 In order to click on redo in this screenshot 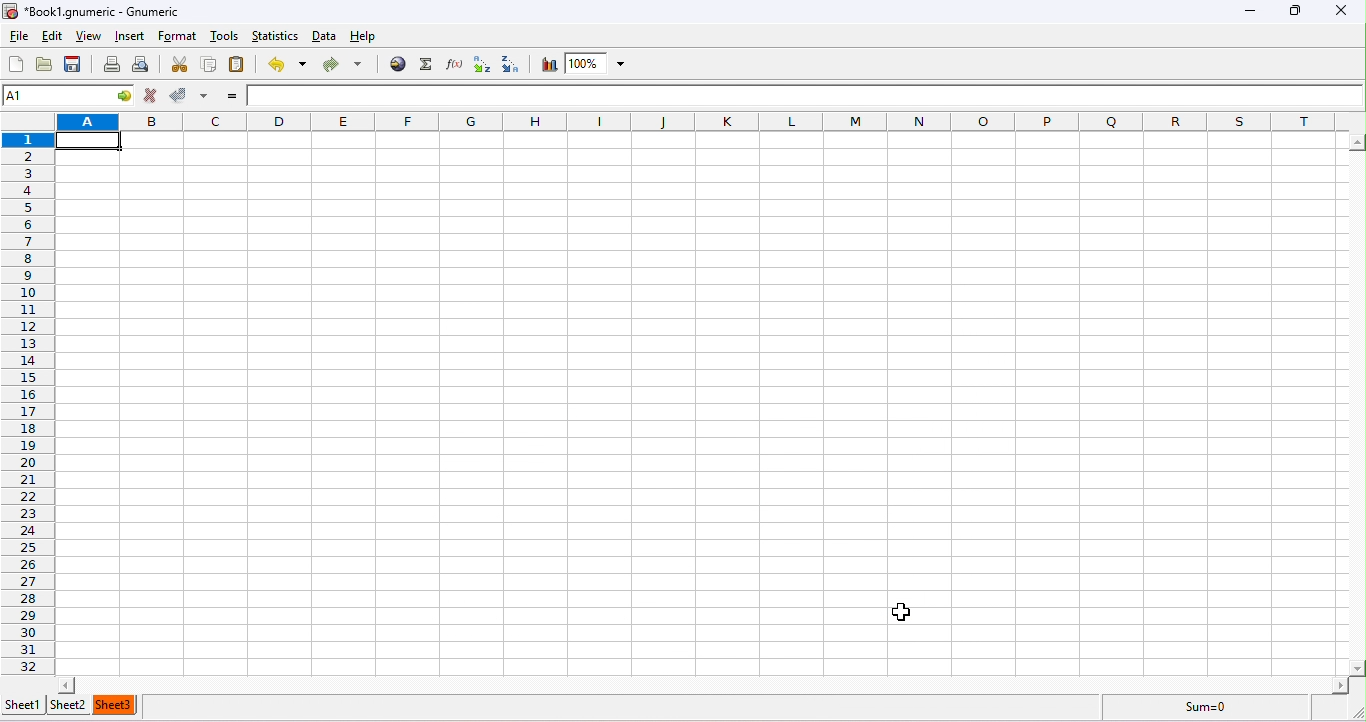, I will do `click(342, 61)`.